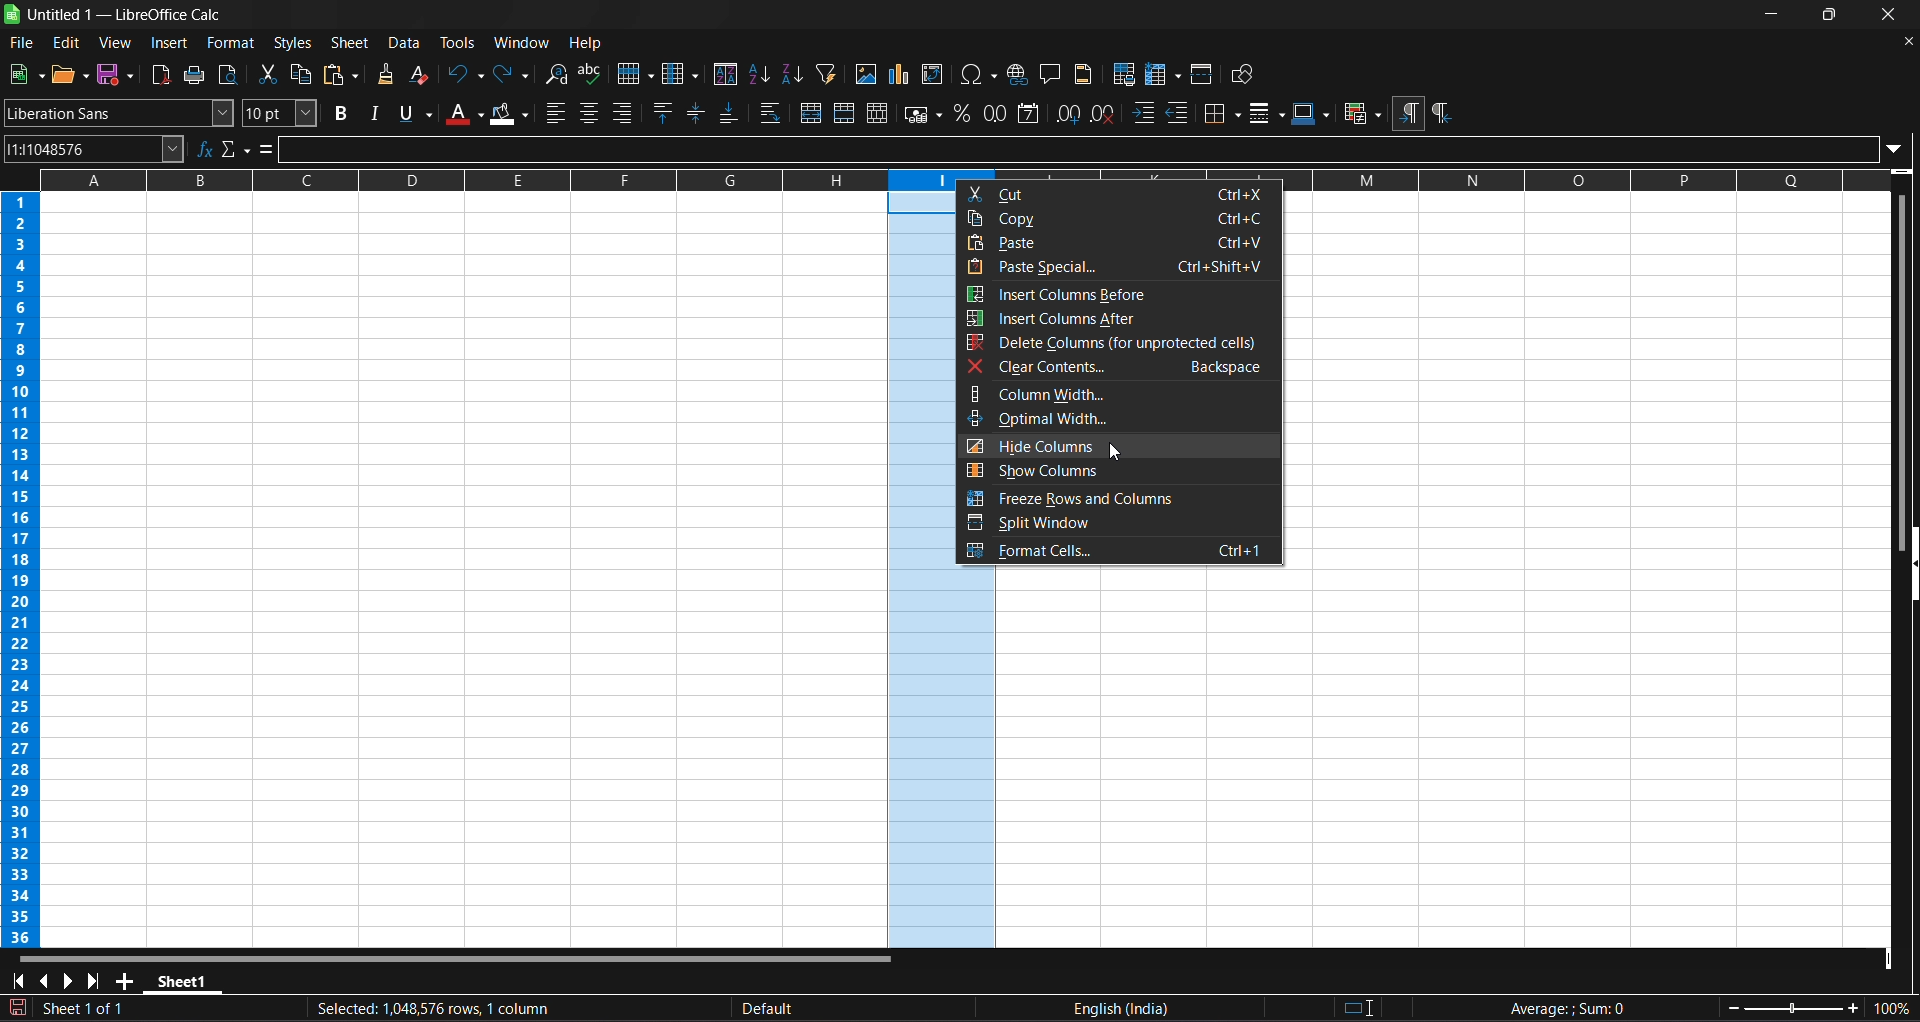  I want to click on minimize, so click(1772, 16).